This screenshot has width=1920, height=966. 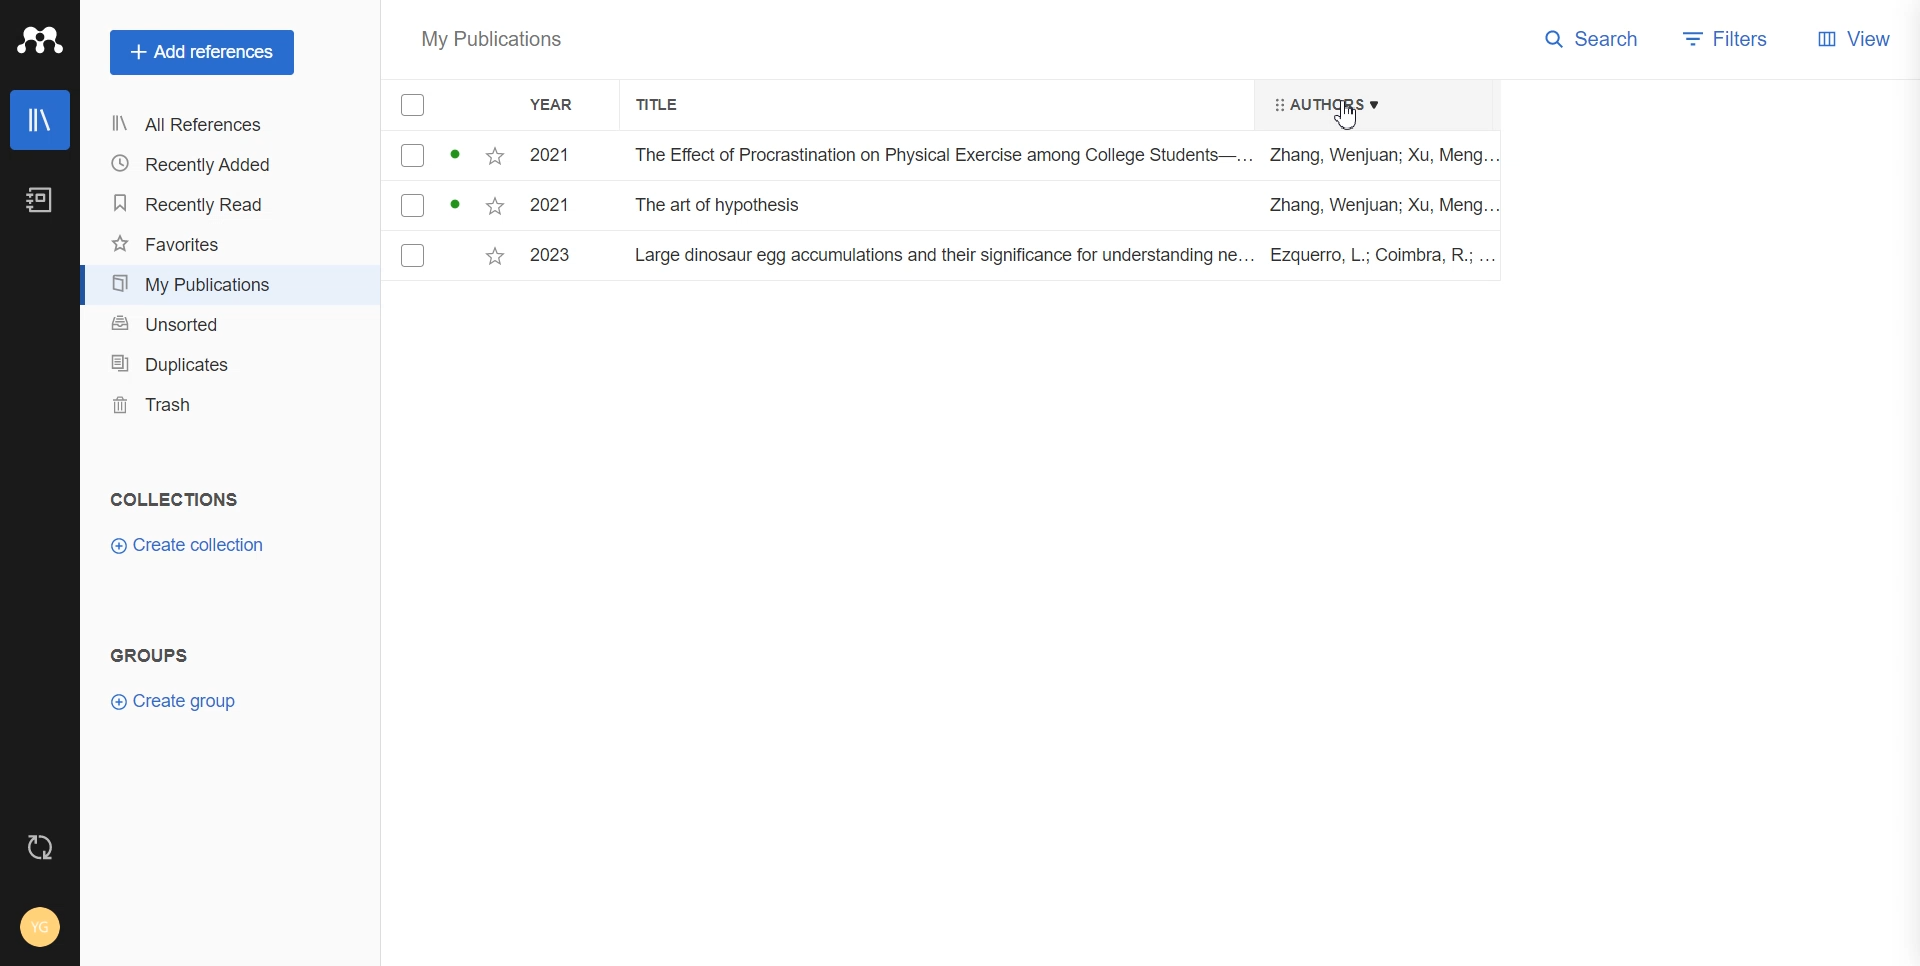 What do you see at coordinates (1349, 114) in the screenshot?
I see `Cursor` at bounding box center [1349, 114].